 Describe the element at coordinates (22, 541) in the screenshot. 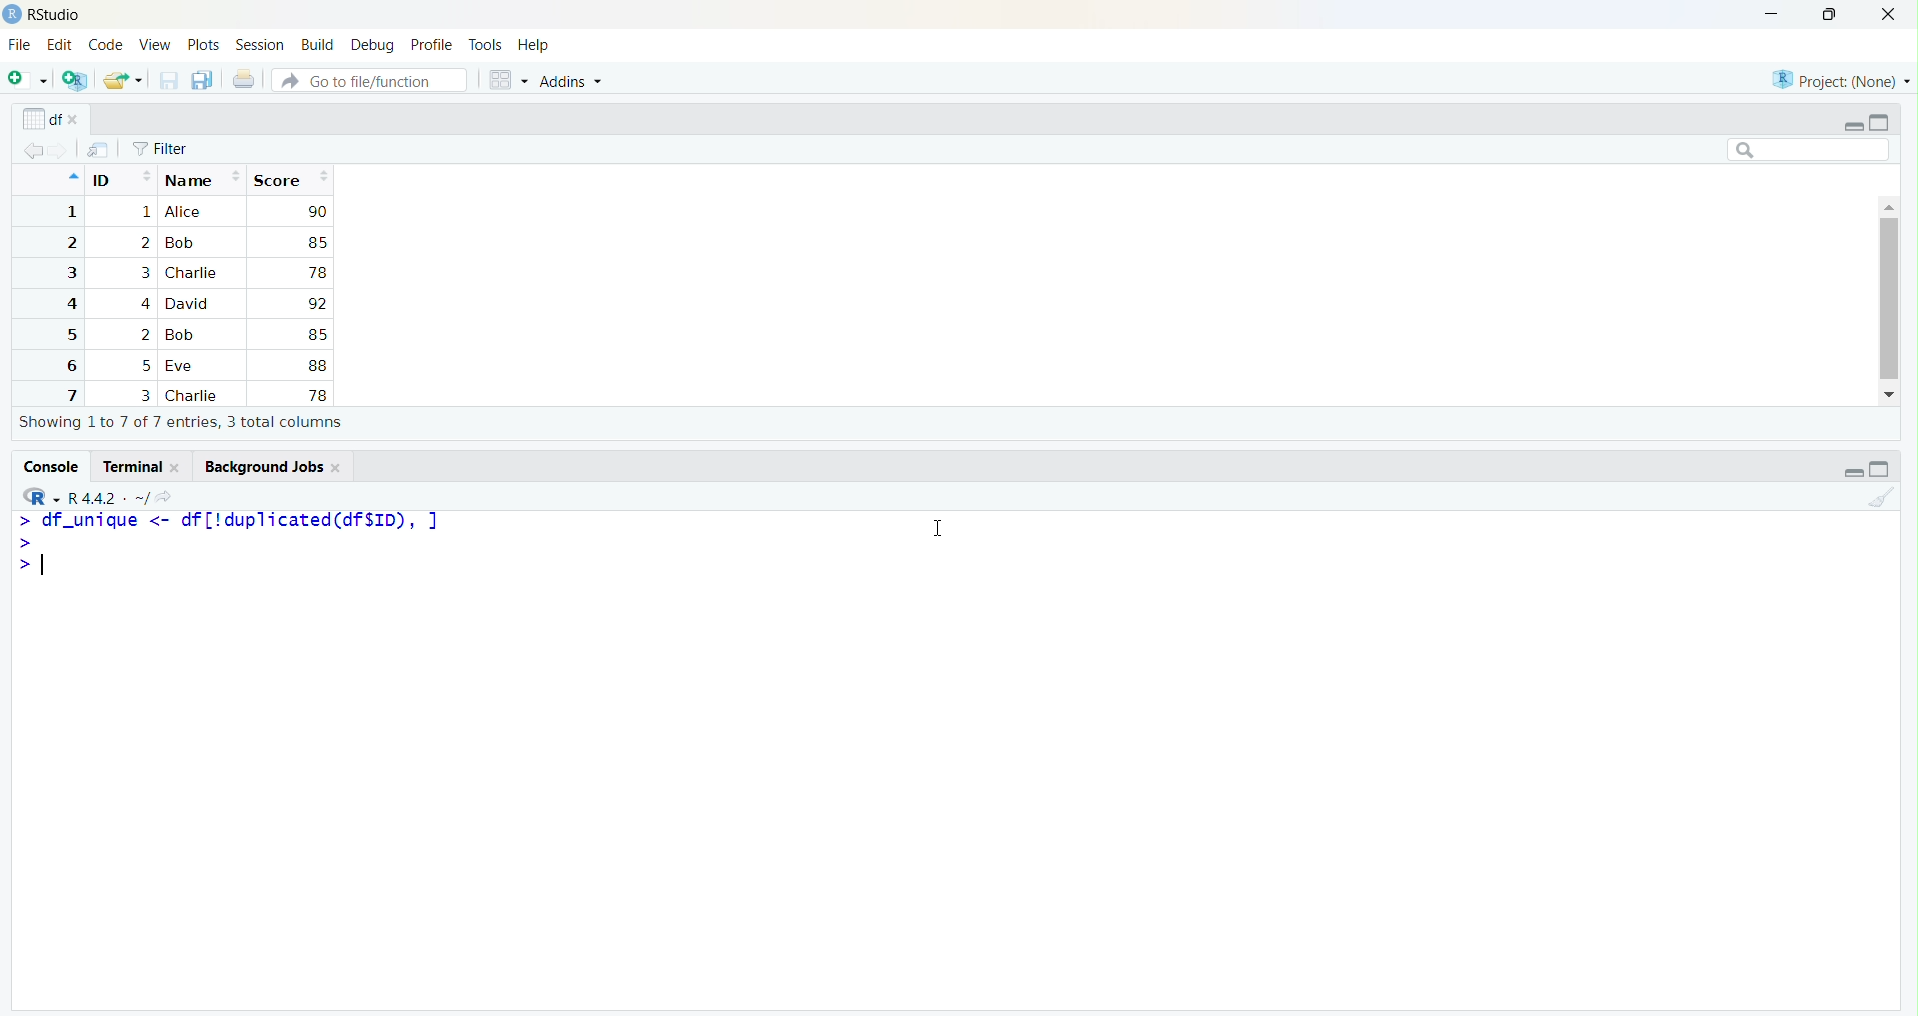

I see `start typing` at that location.